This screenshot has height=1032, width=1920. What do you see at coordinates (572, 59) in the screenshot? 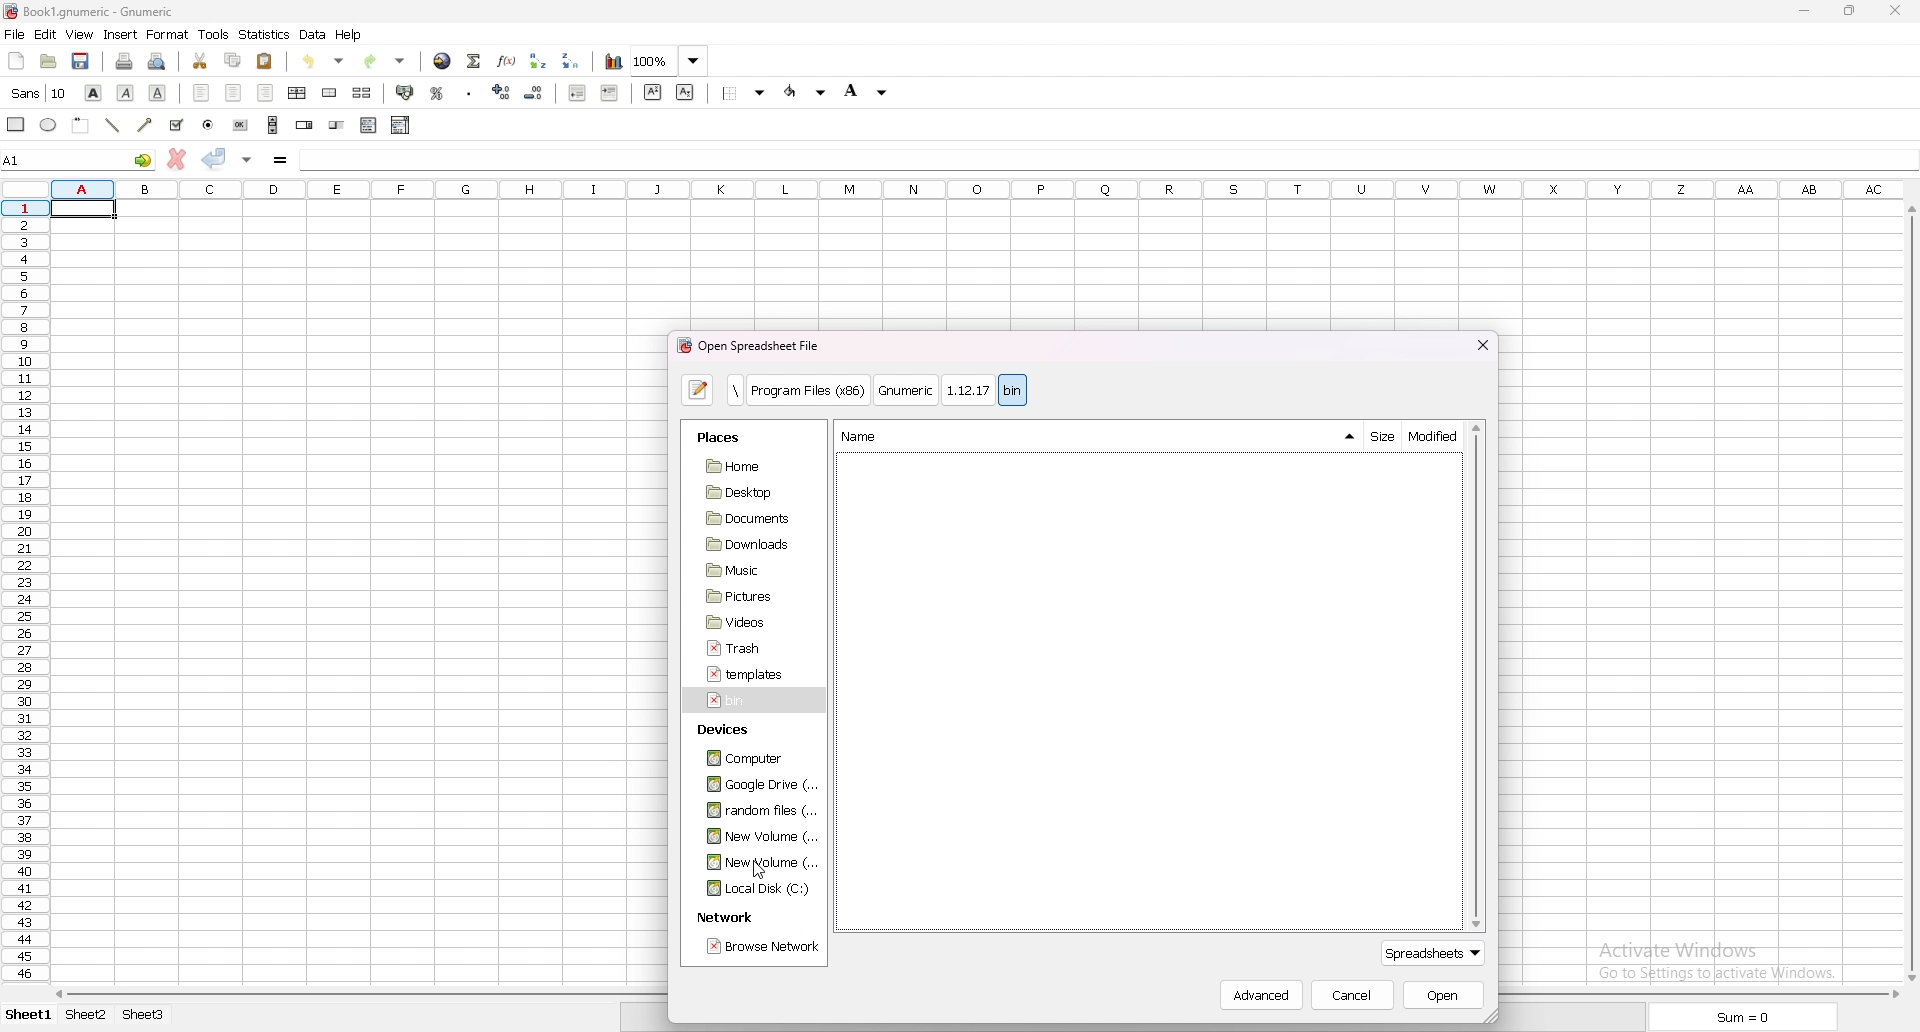
I see `sort descending` at bounding box center [572, 59].